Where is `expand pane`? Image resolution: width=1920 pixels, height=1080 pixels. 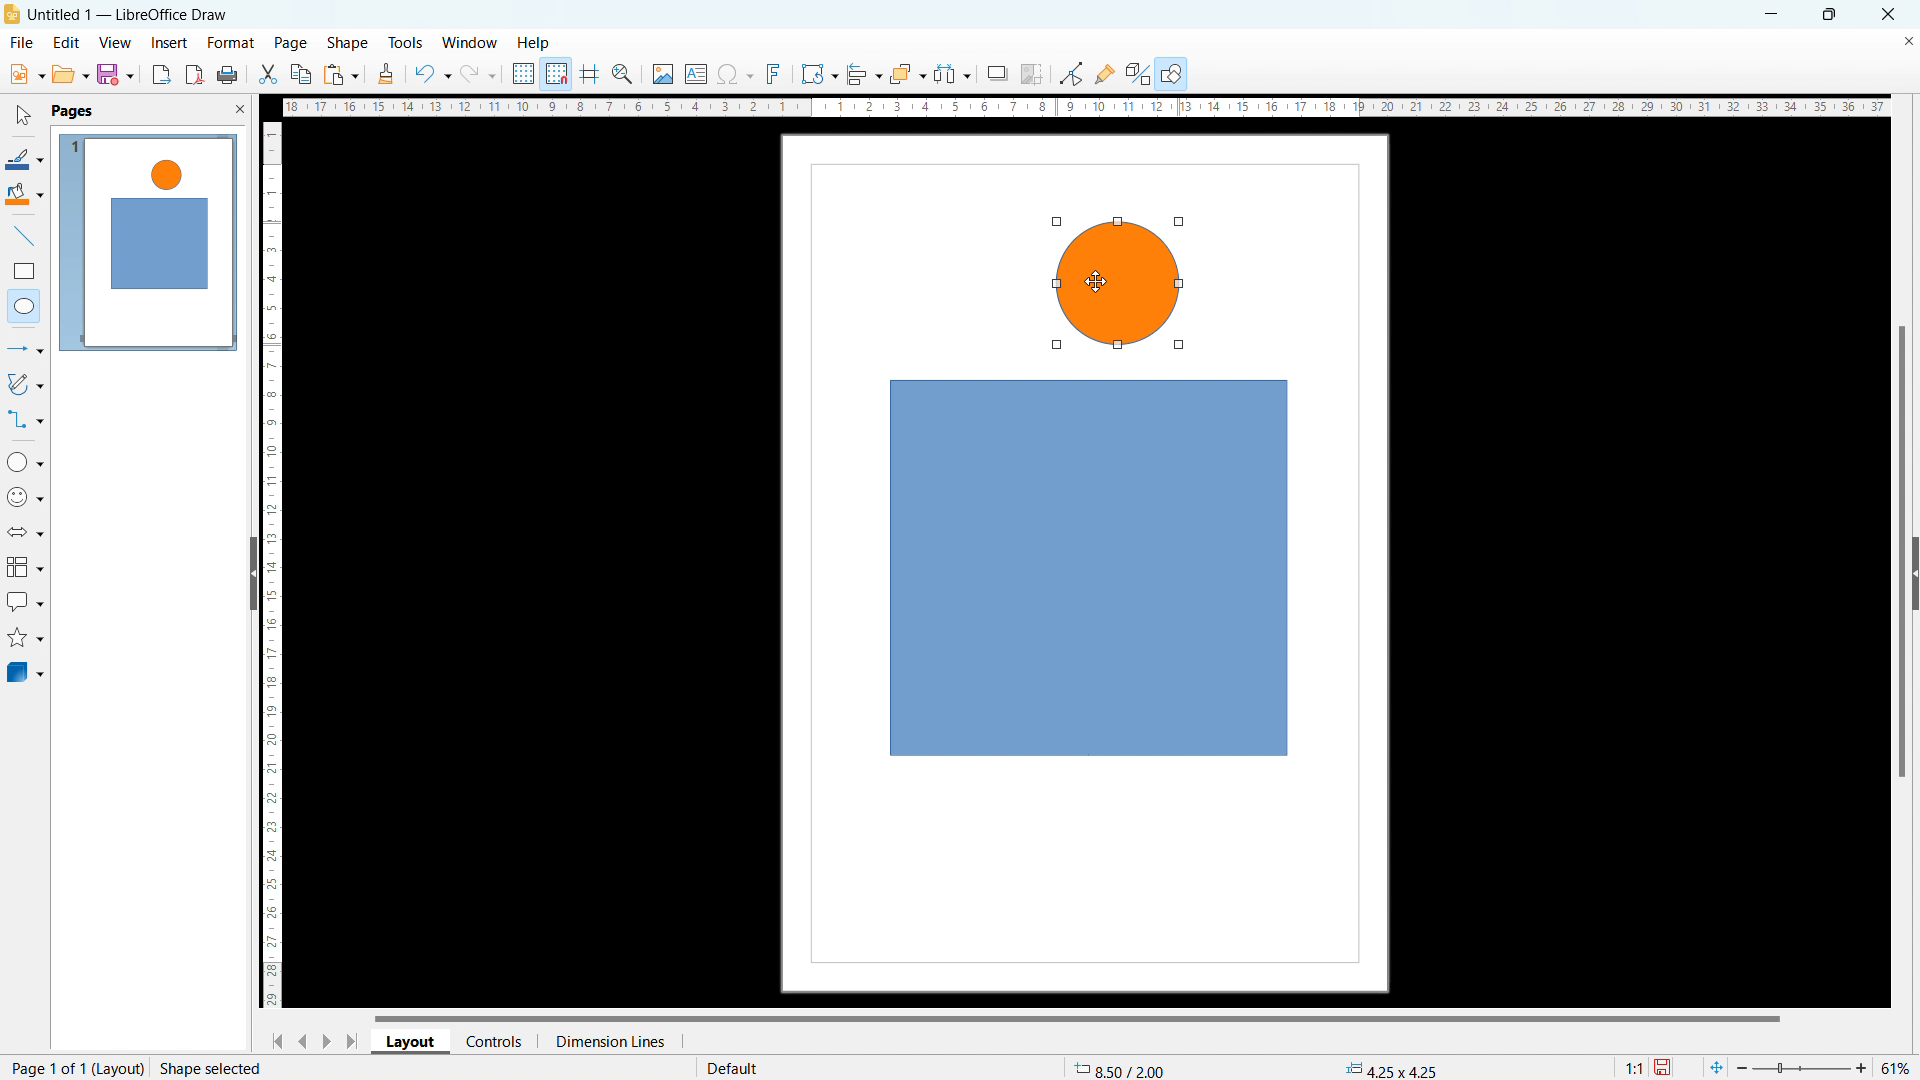
expand pane is located at coordinates (1914, 574).